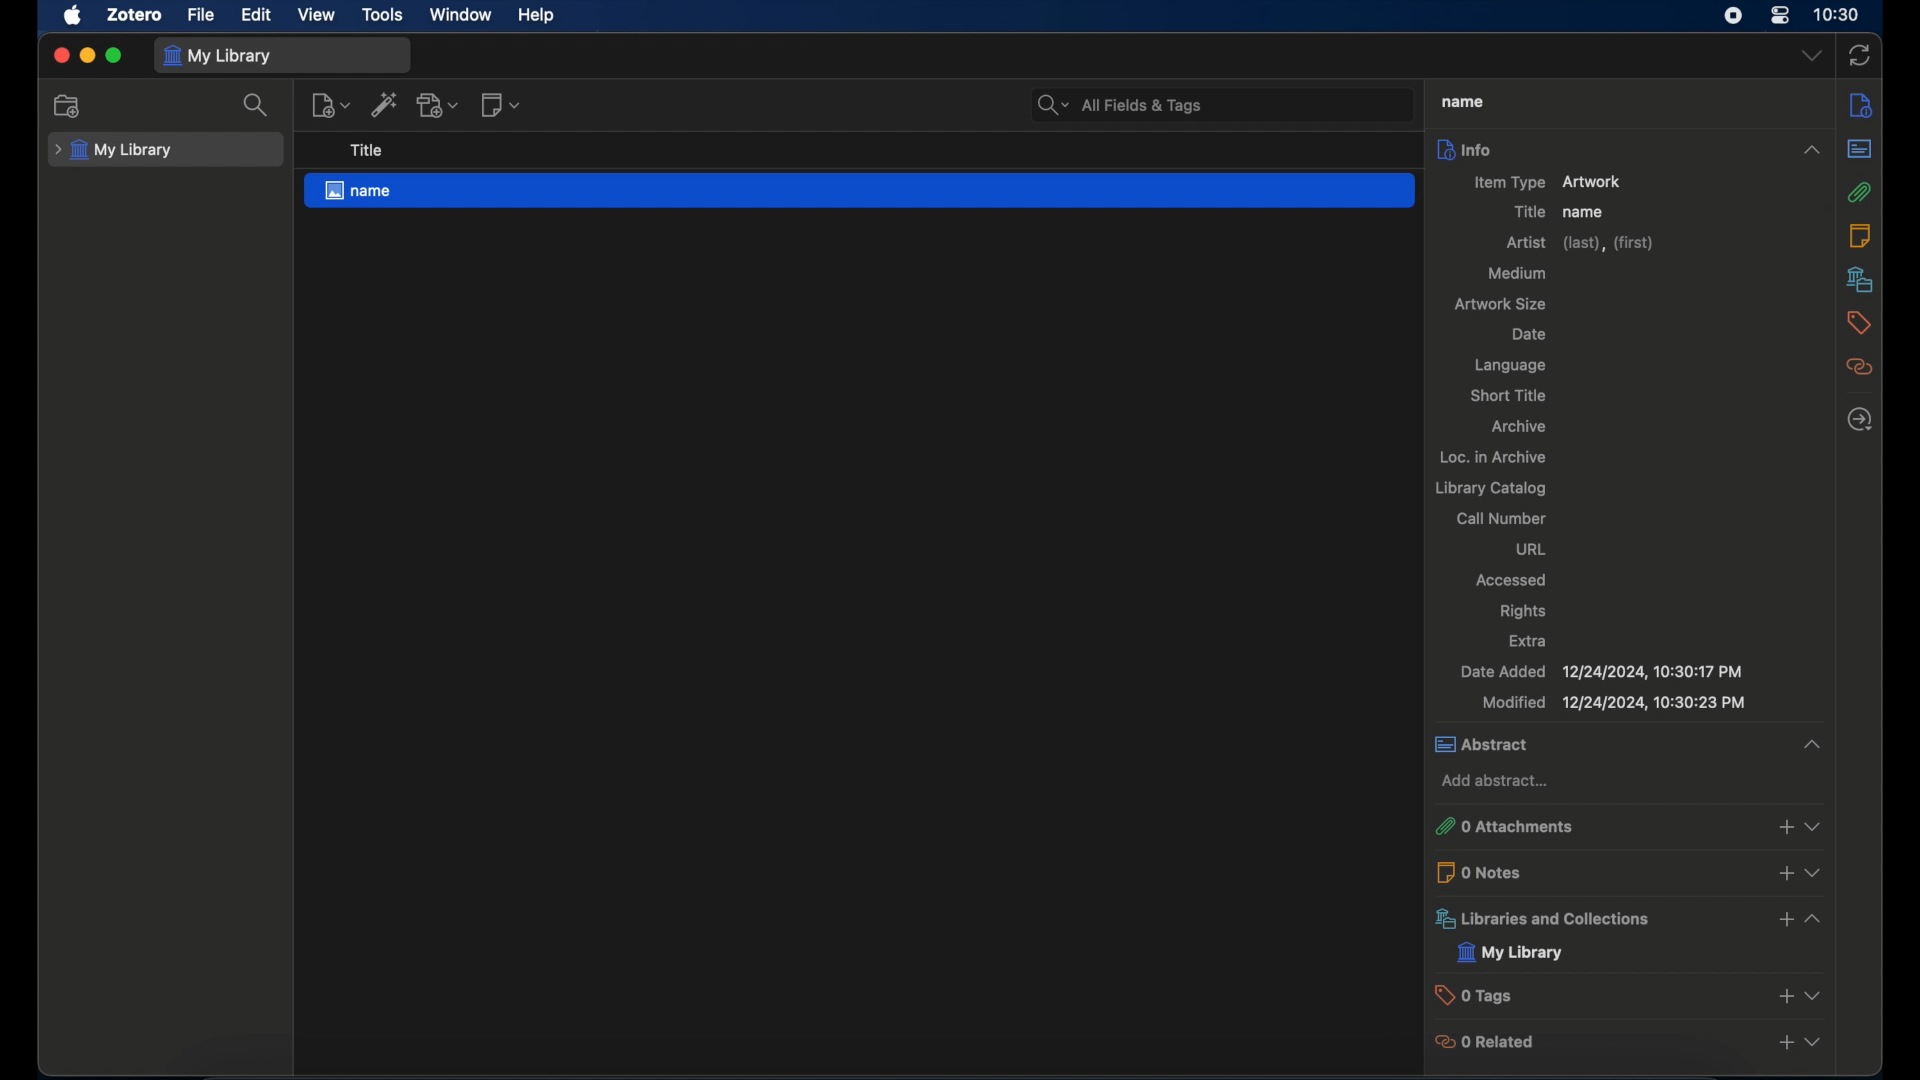  I want to click on screen recorder, so click(1733, 16).